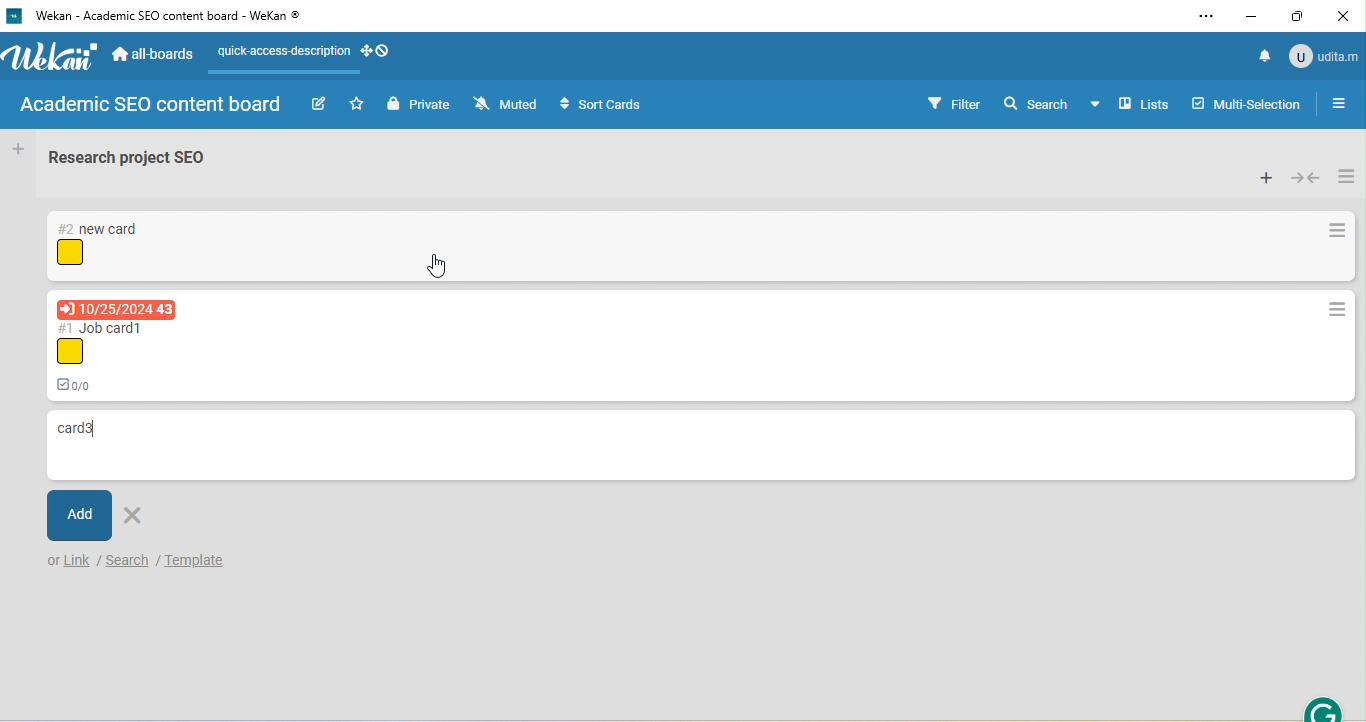  What do you see at coordinates (81, 383) in the screenshot?
I see `0/0` at bounding box center [81, 383].